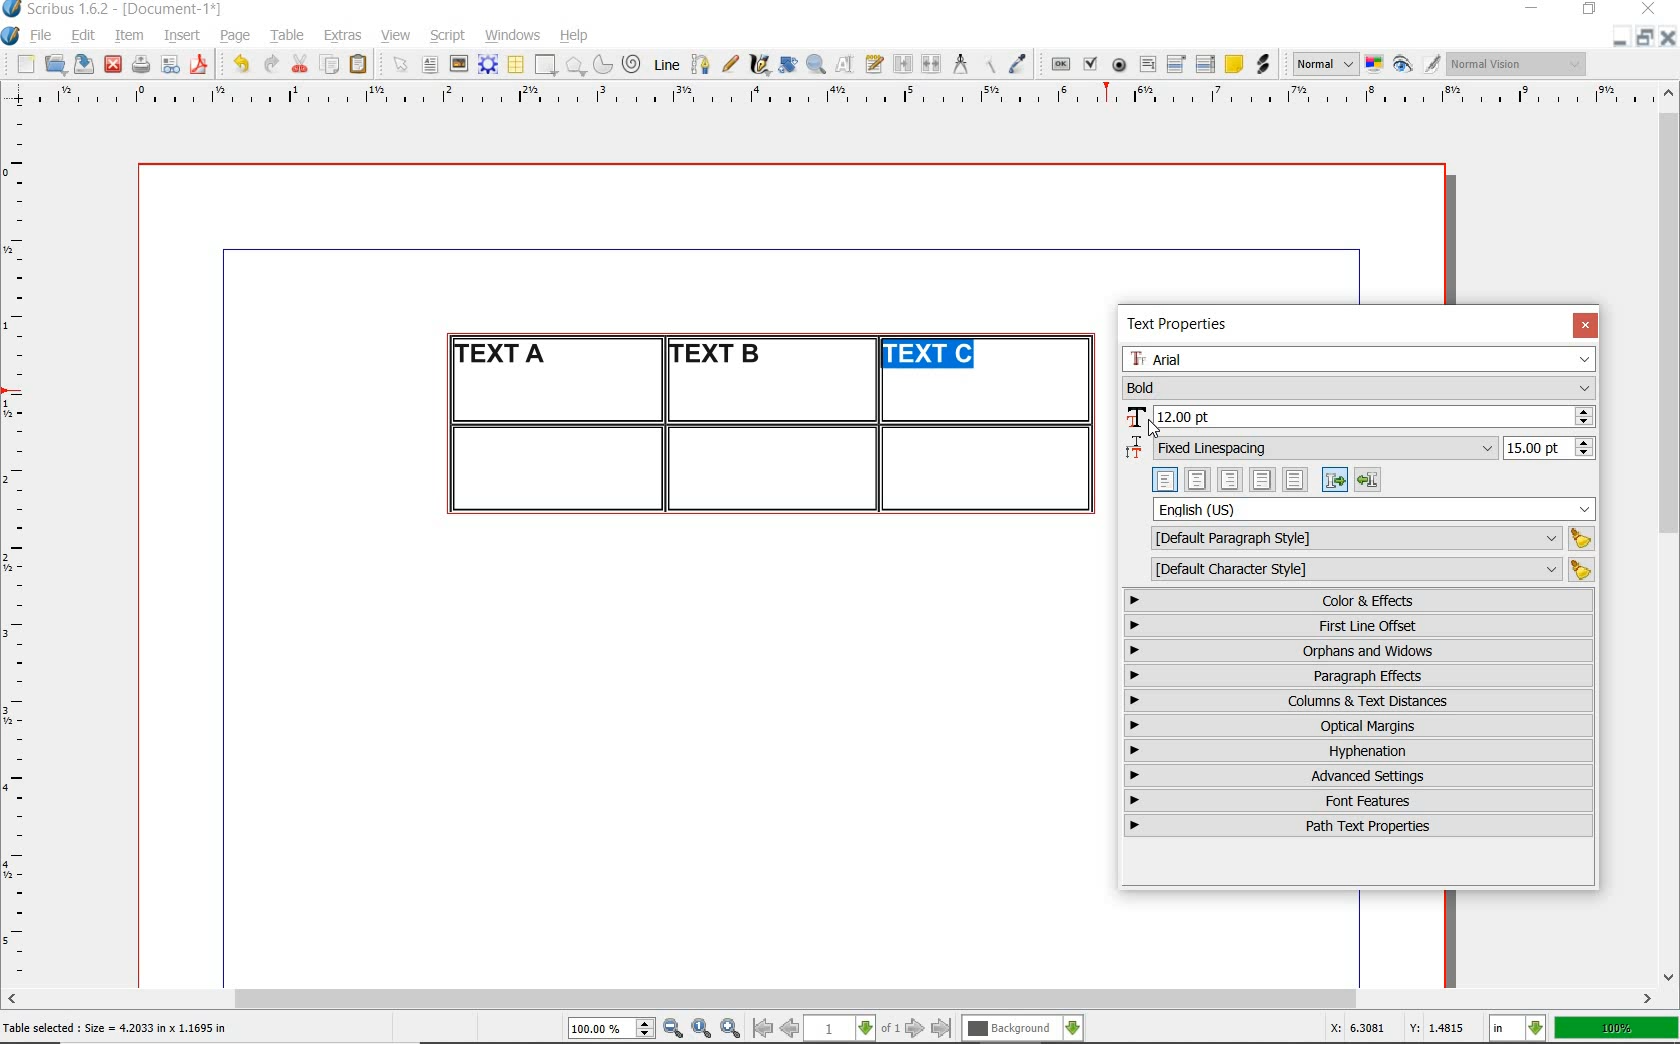 The height and width of the screenshot is (1044, 1680). What do you see at coordinates (633, 64) in the screenshot?
I see `spiral` at bounding box center [633, 64].